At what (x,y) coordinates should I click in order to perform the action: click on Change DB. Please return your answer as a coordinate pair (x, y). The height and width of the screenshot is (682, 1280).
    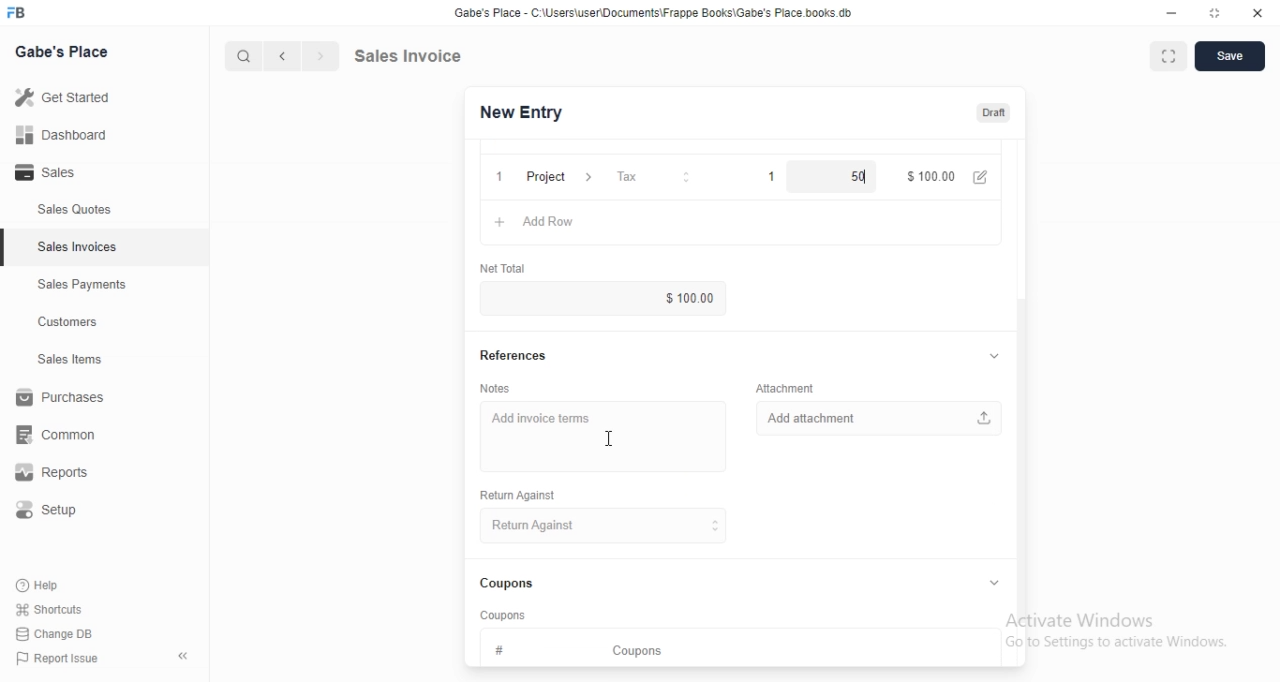
    Looking at the image, I should click on (58, 635).